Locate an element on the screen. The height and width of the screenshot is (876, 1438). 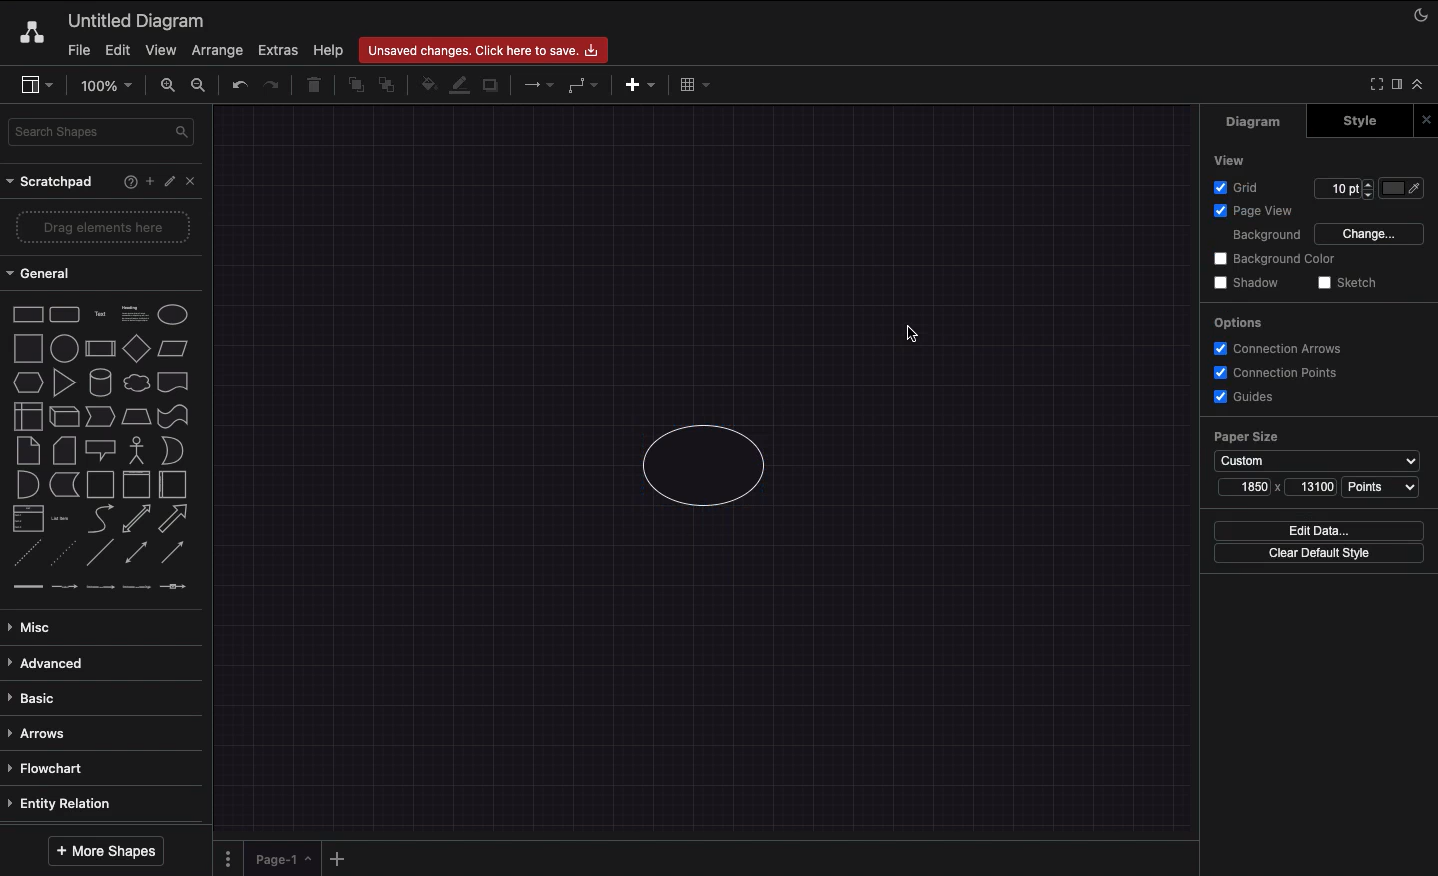
Rectangle is located at coordinates (26, 313).